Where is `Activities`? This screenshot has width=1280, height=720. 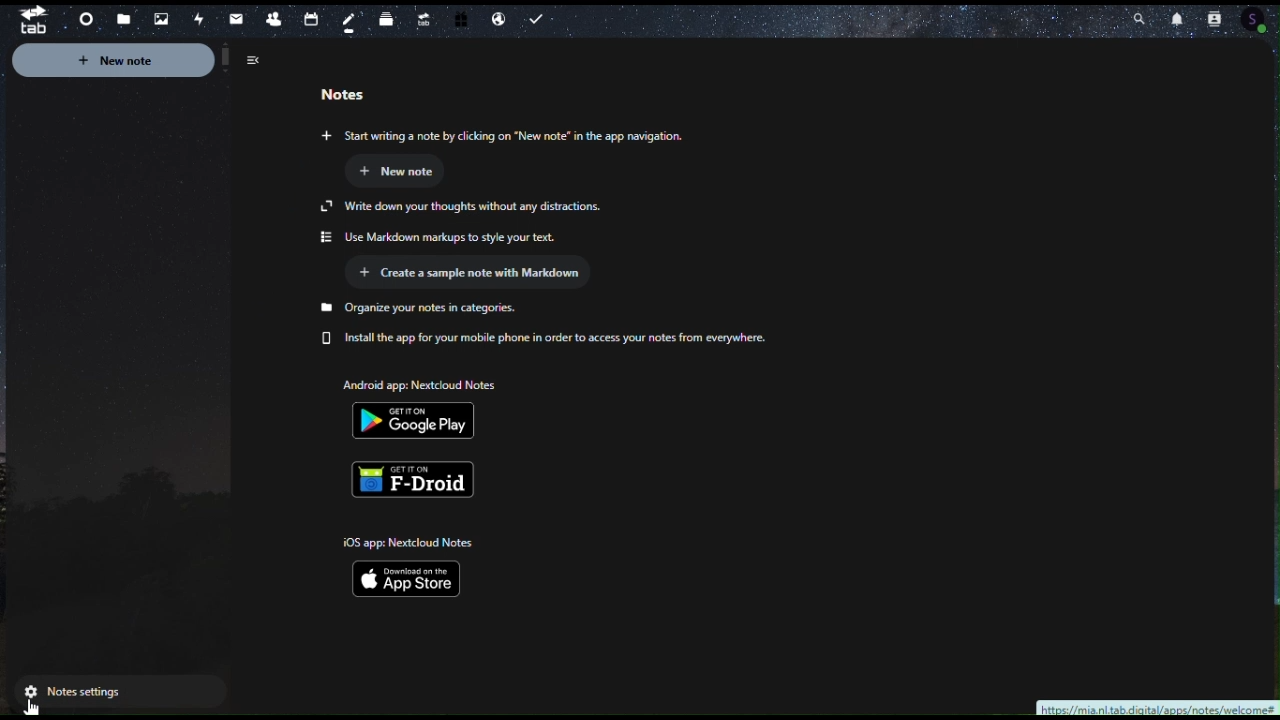 Activities is located at coordinates (197, 20).